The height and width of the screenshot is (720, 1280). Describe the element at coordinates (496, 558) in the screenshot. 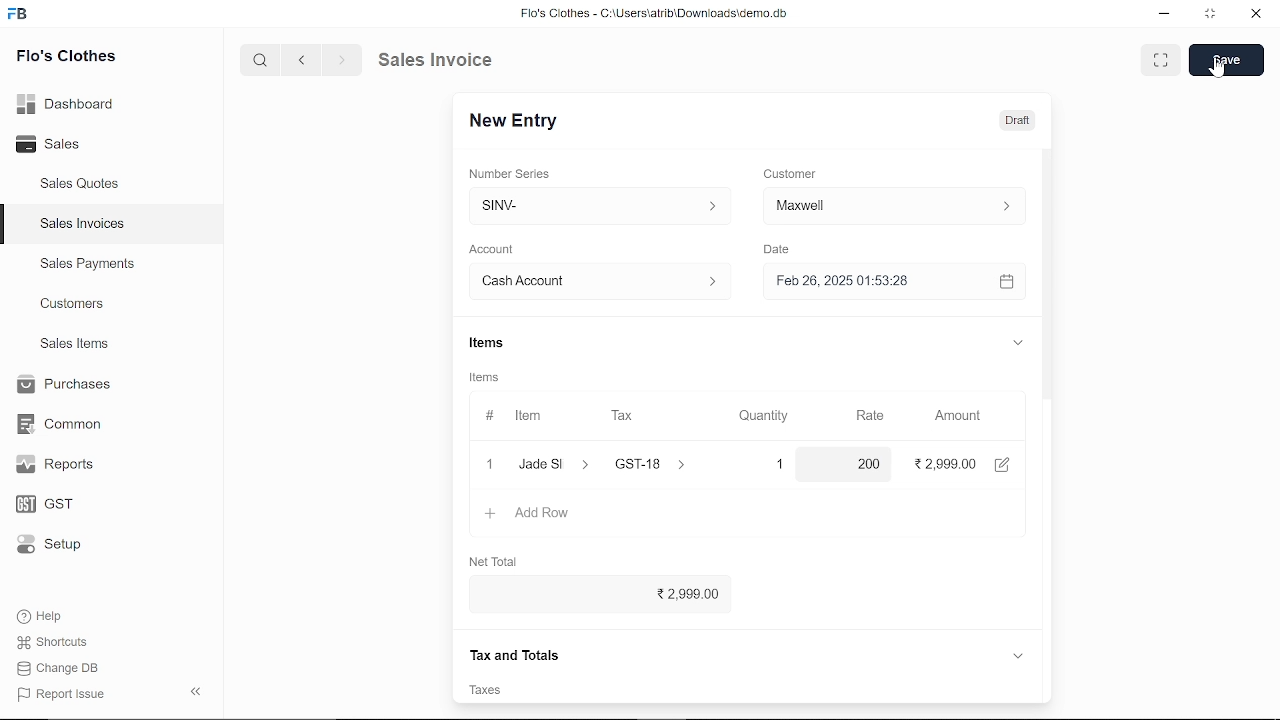

I see `Net Total` at that location.